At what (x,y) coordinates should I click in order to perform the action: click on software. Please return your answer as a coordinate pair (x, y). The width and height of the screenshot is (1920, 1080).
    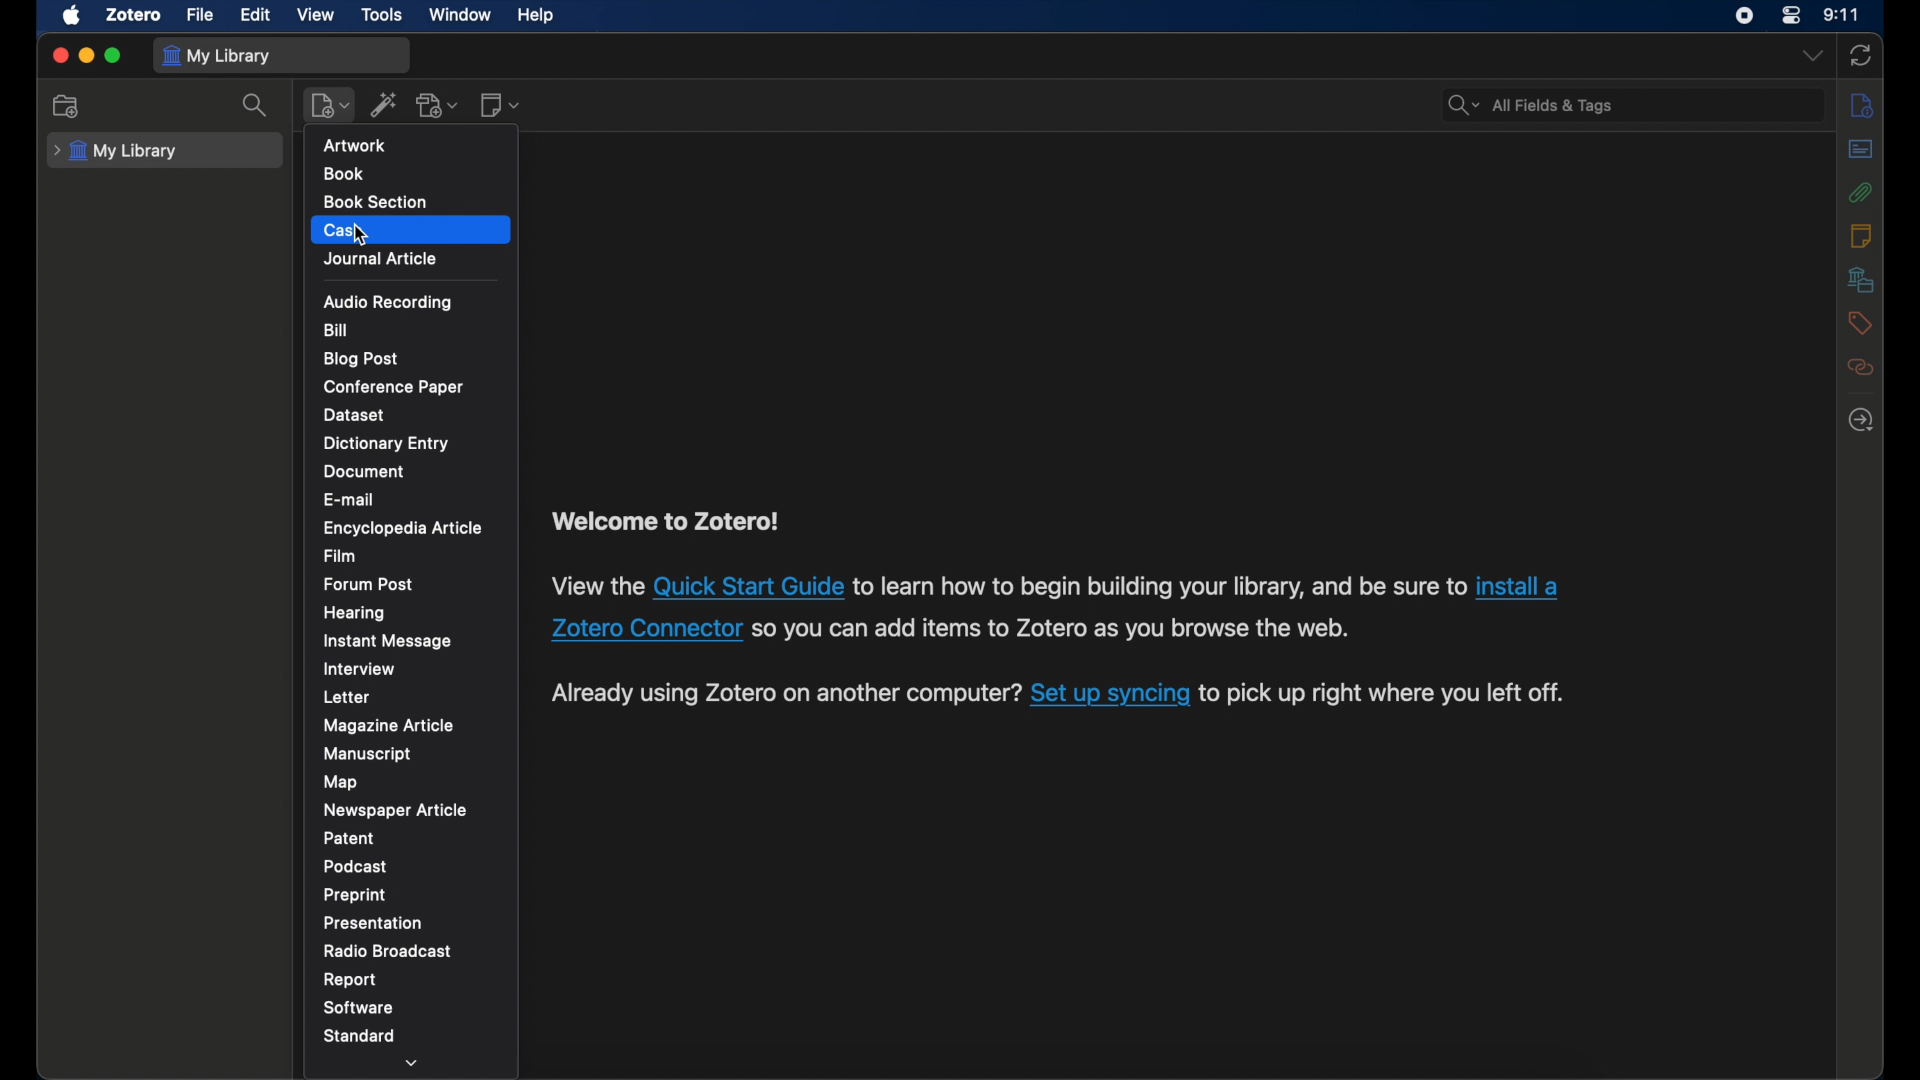
    Looking at the image, I should click on (360, 1008).